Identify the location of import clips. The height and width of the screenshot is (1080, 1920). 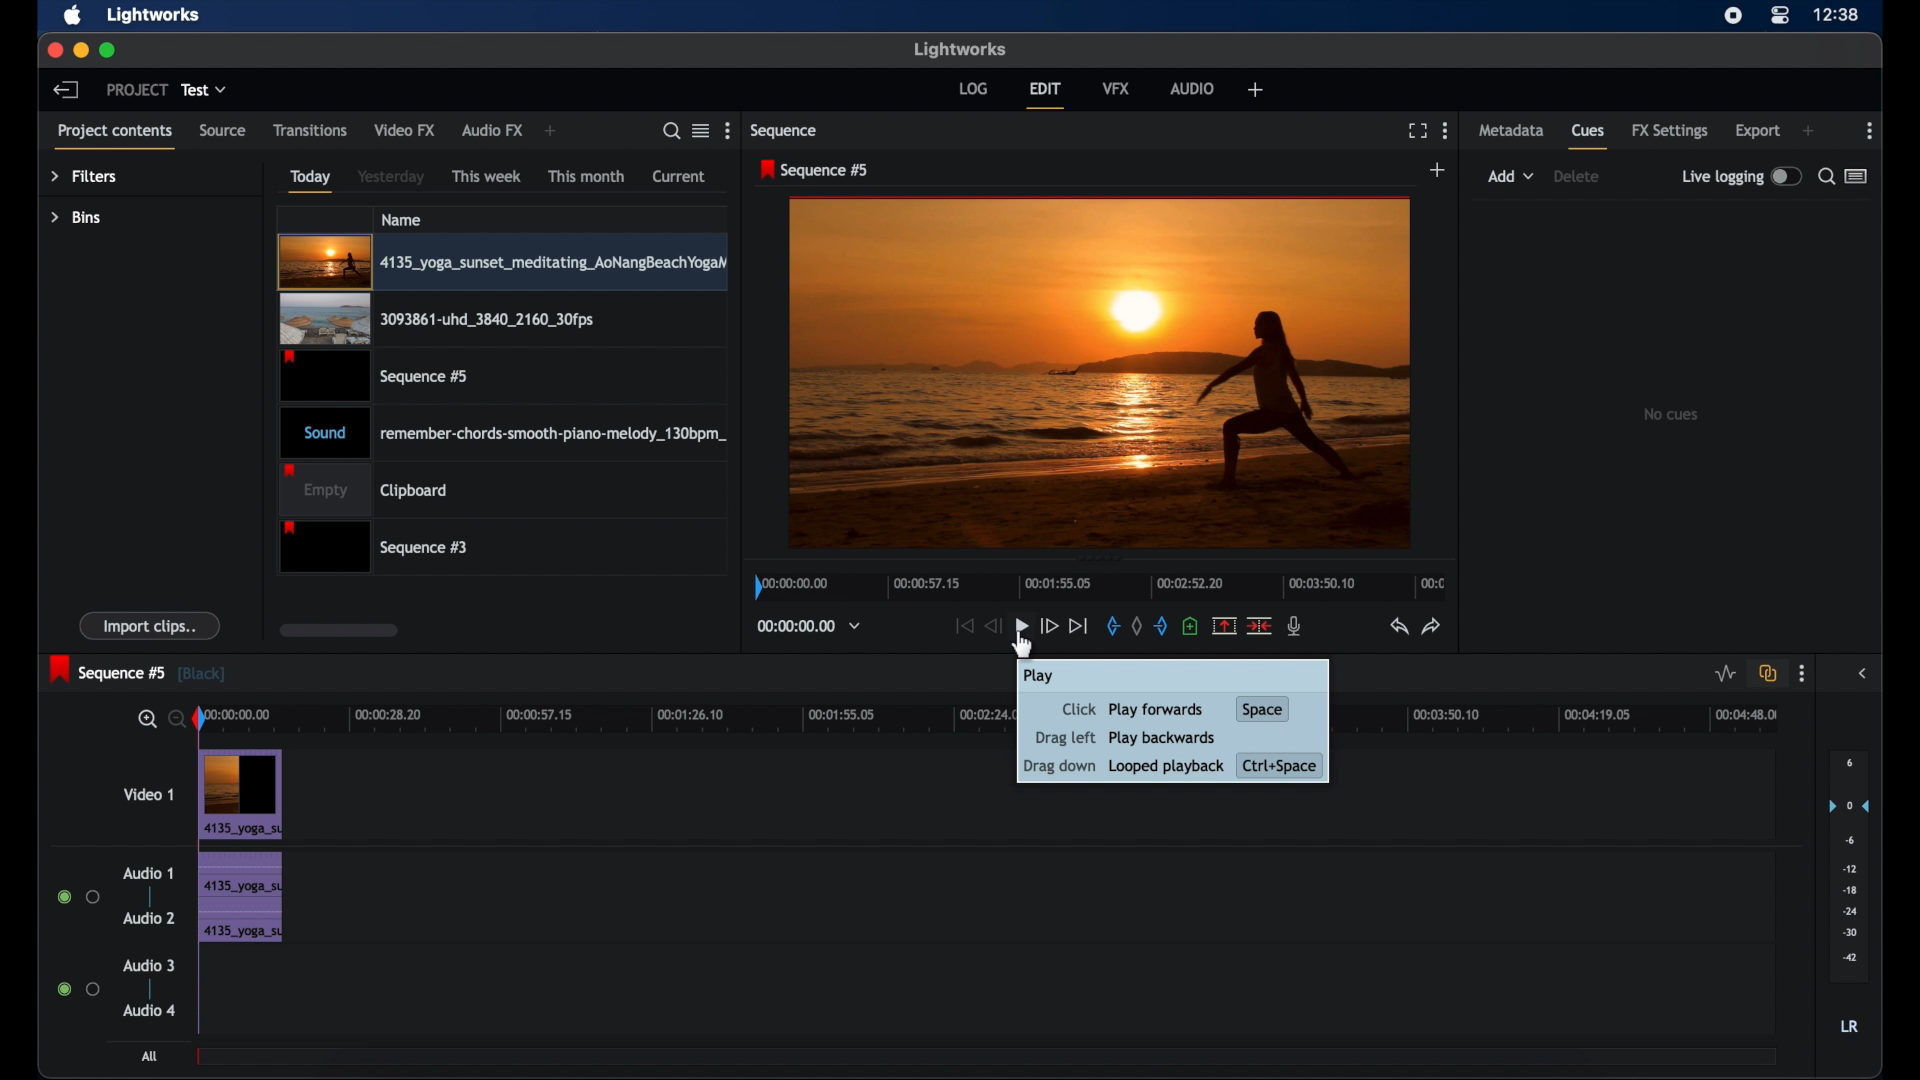
(149, 626).